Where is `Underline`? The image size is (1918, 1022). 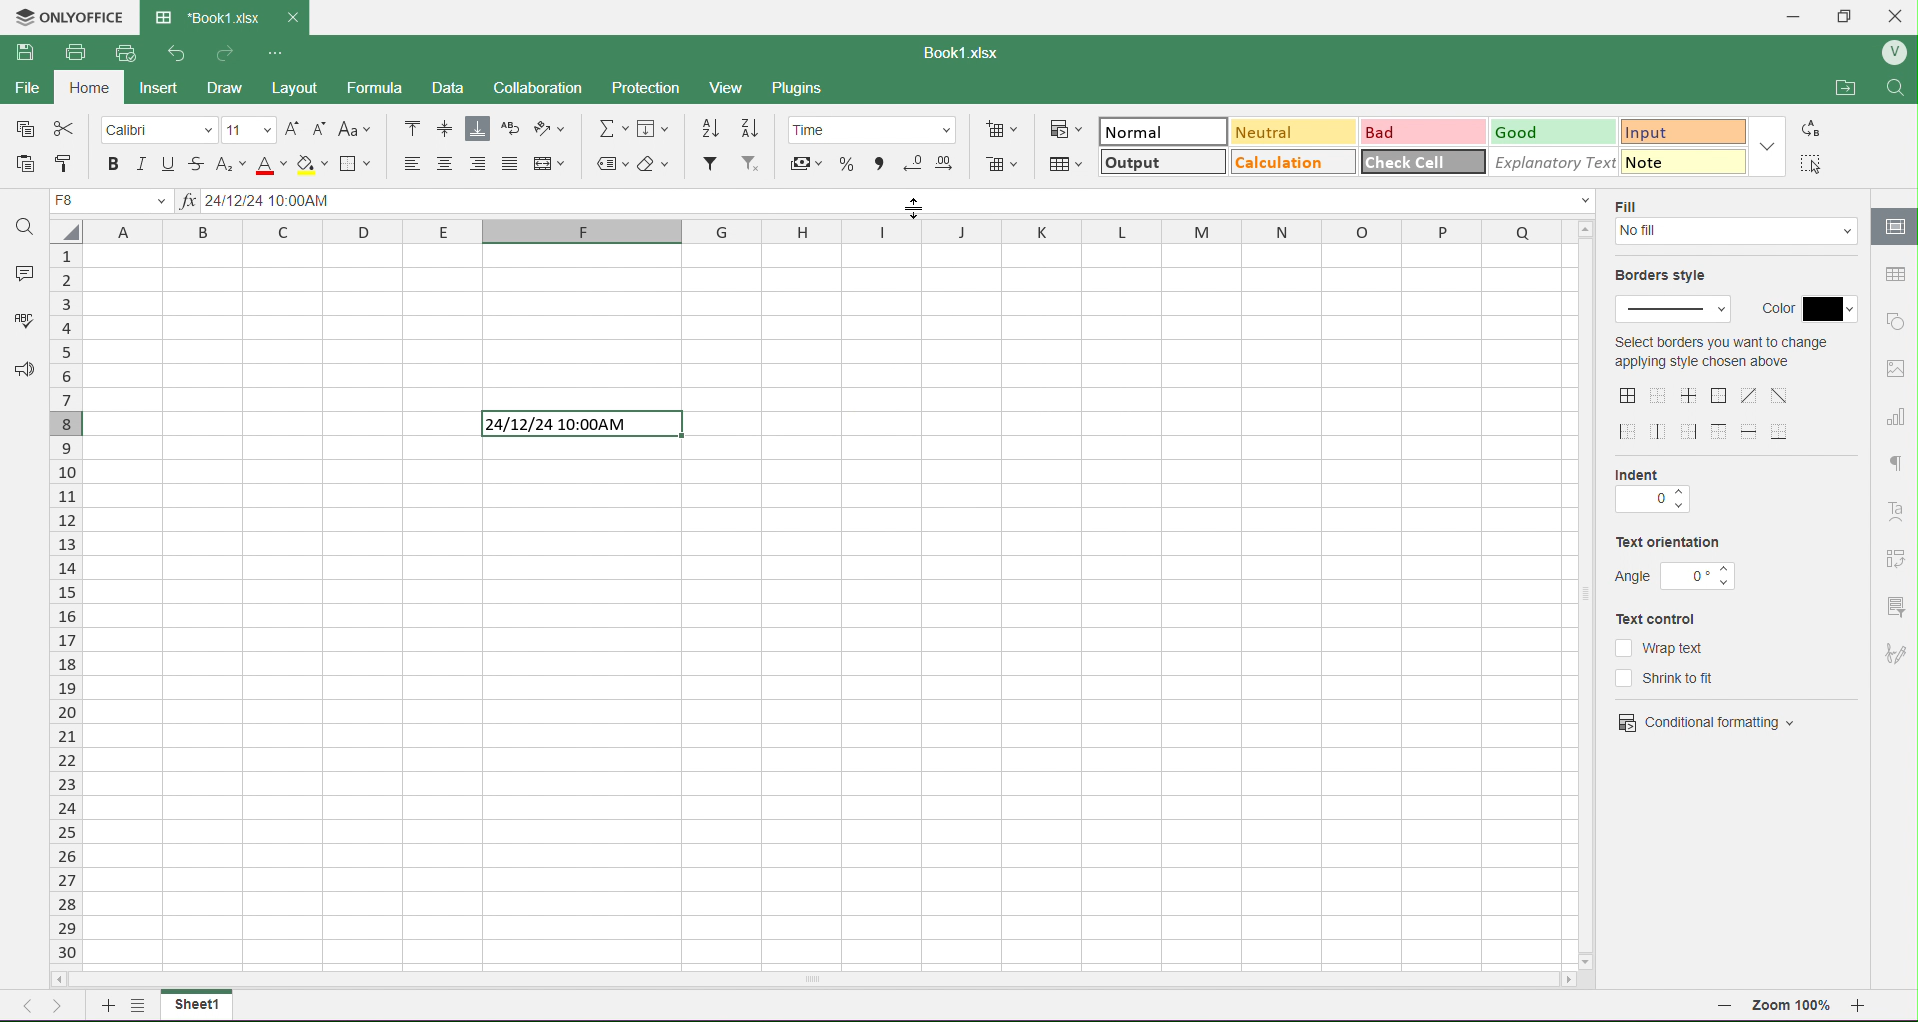
Underline is located at coordinates (166, 163).